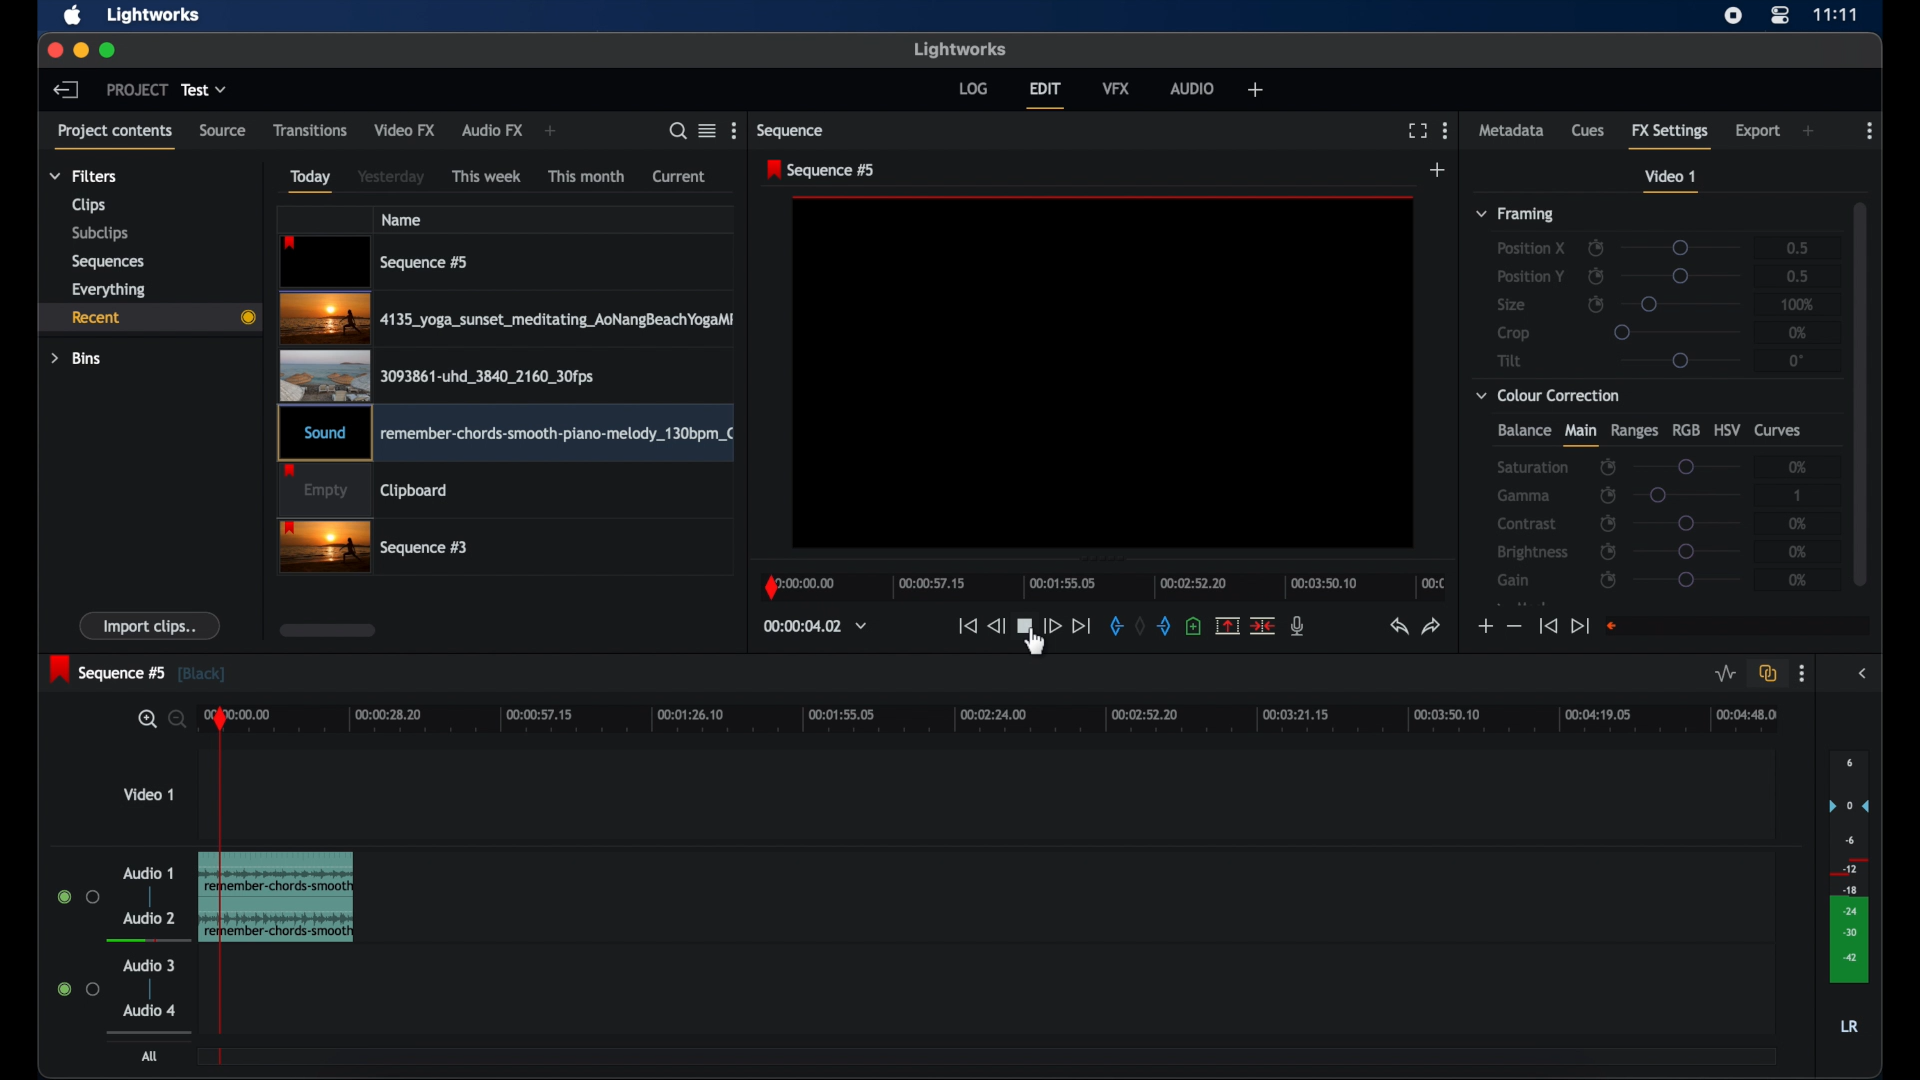 This screenshot has width=1920, height=1080. I want to click on sequence 5, so click(138, 671).